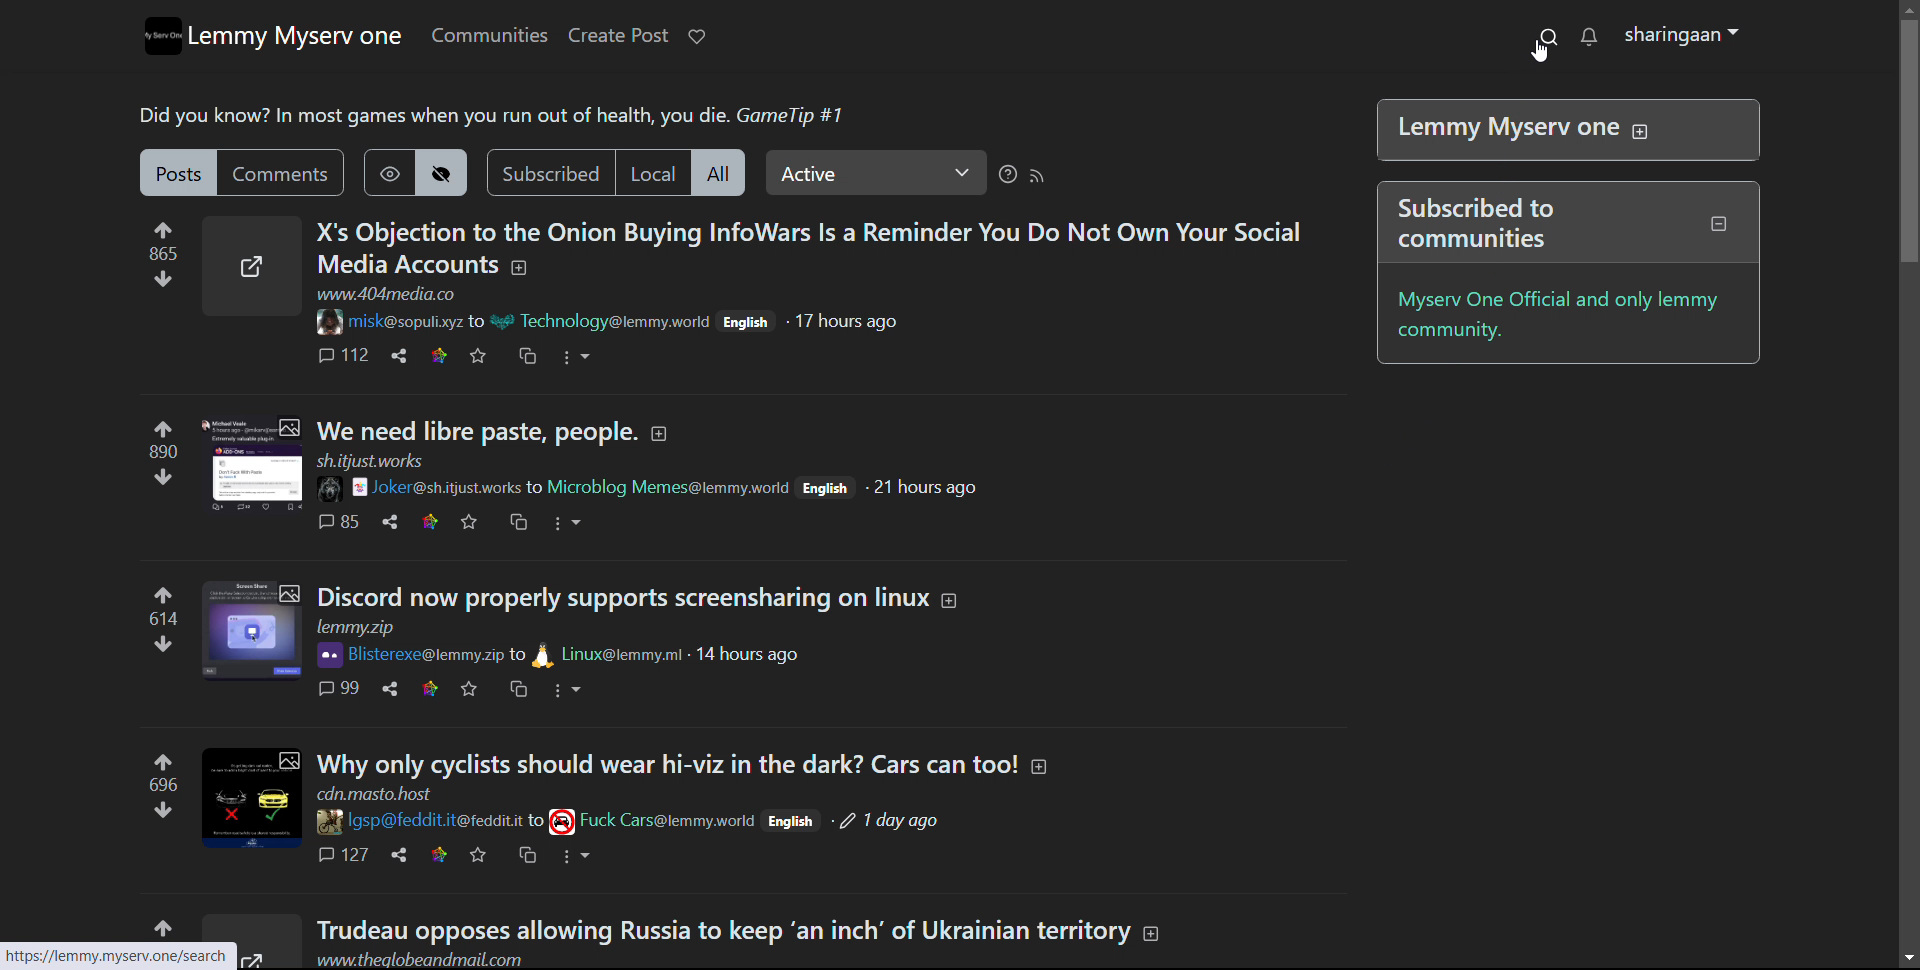 The image size is (1920, 970). I want to click on all, so click(723, 172).